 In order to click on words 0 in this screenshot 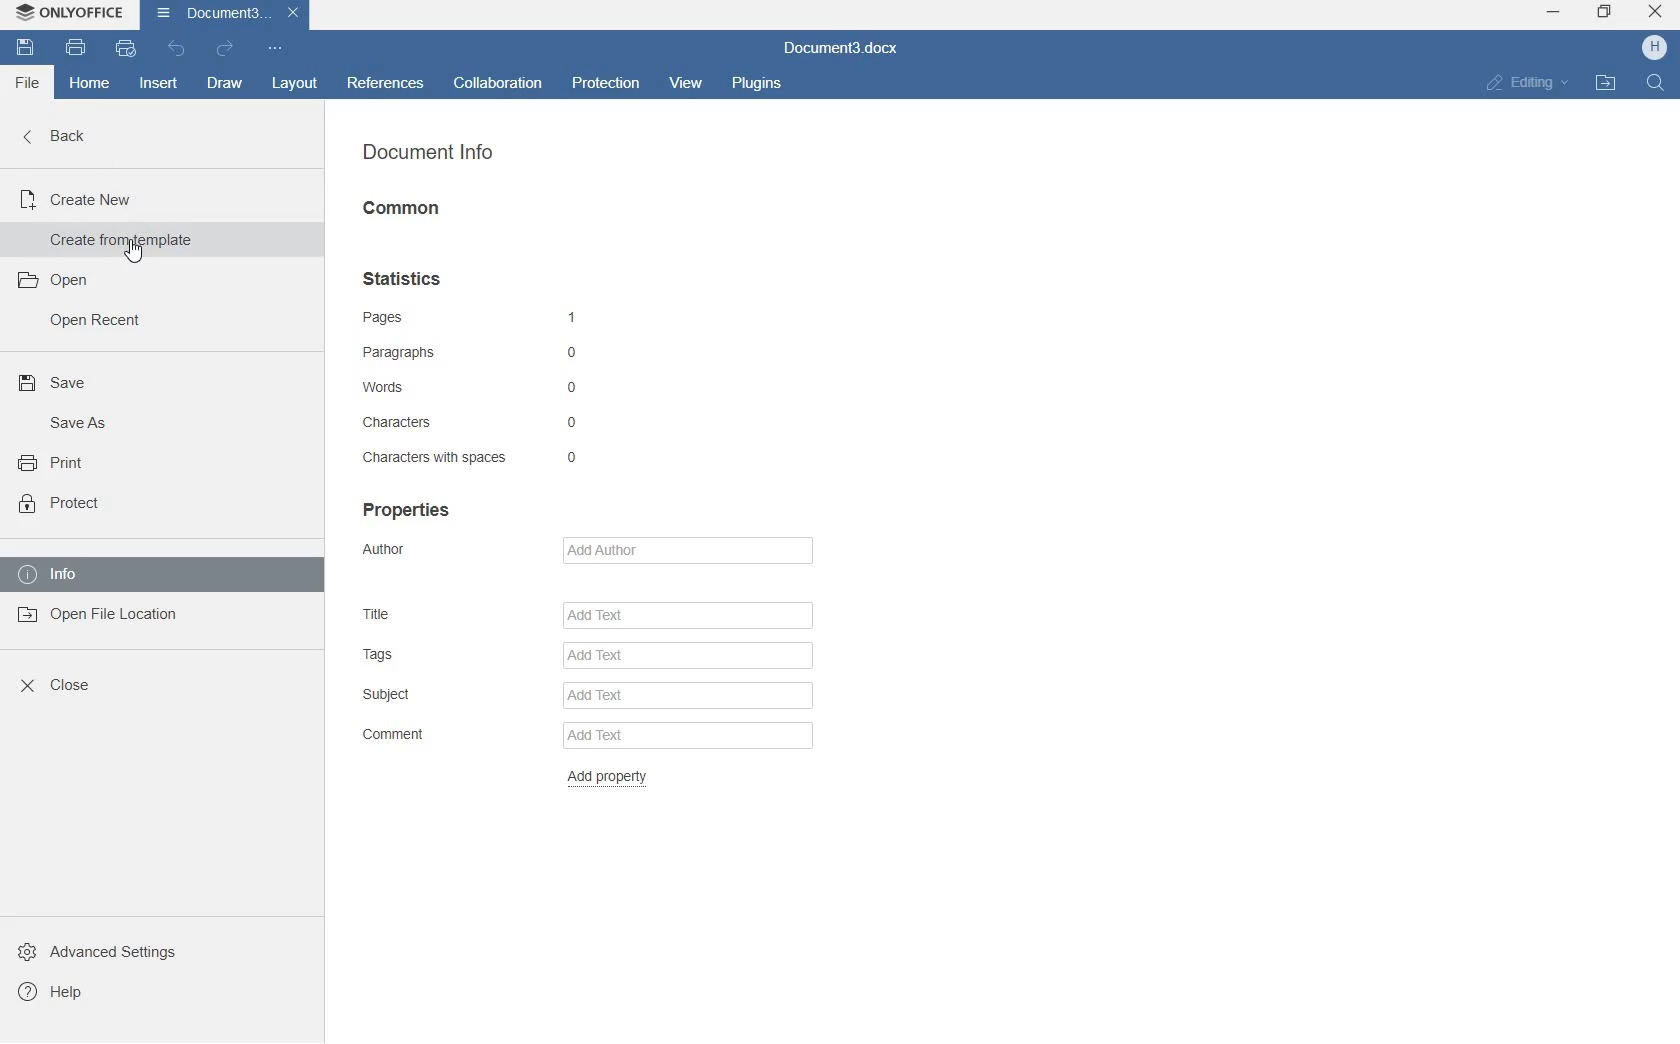, I will do `click(467, 386)`.